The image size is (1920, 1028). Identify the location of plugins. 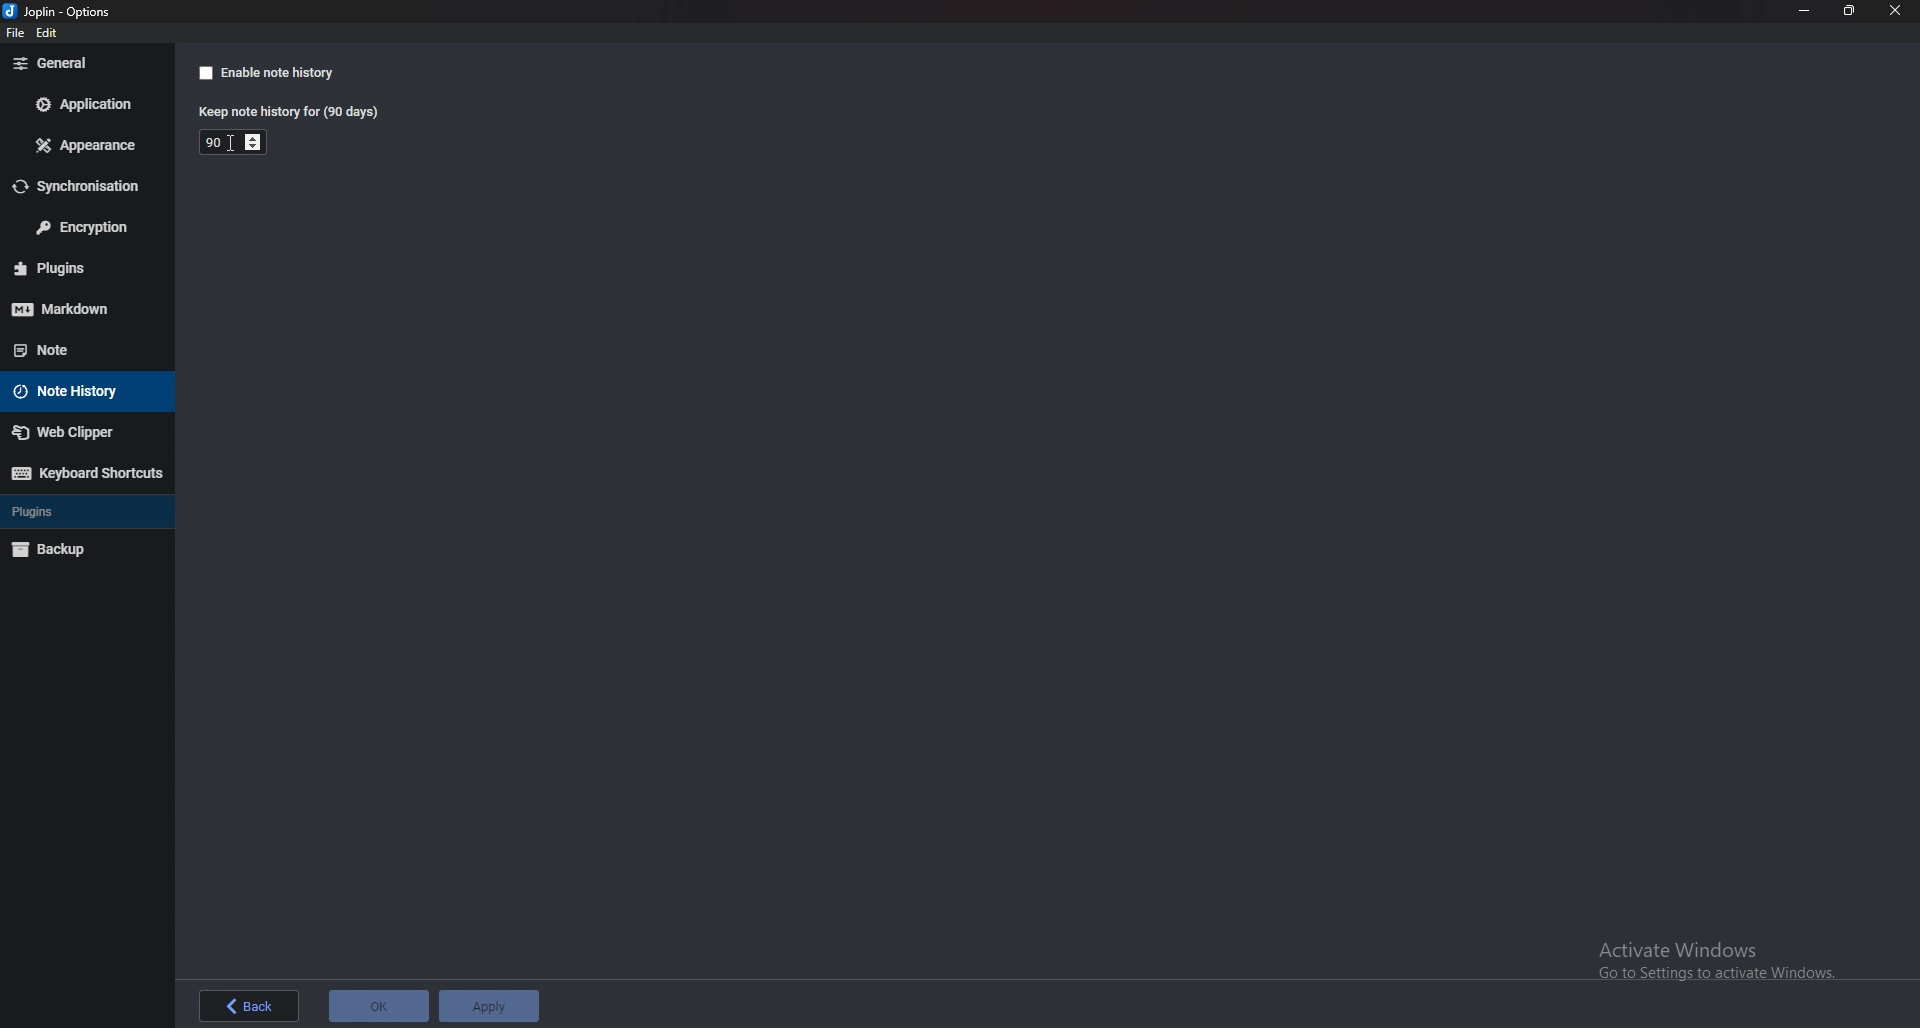
(82, 267).